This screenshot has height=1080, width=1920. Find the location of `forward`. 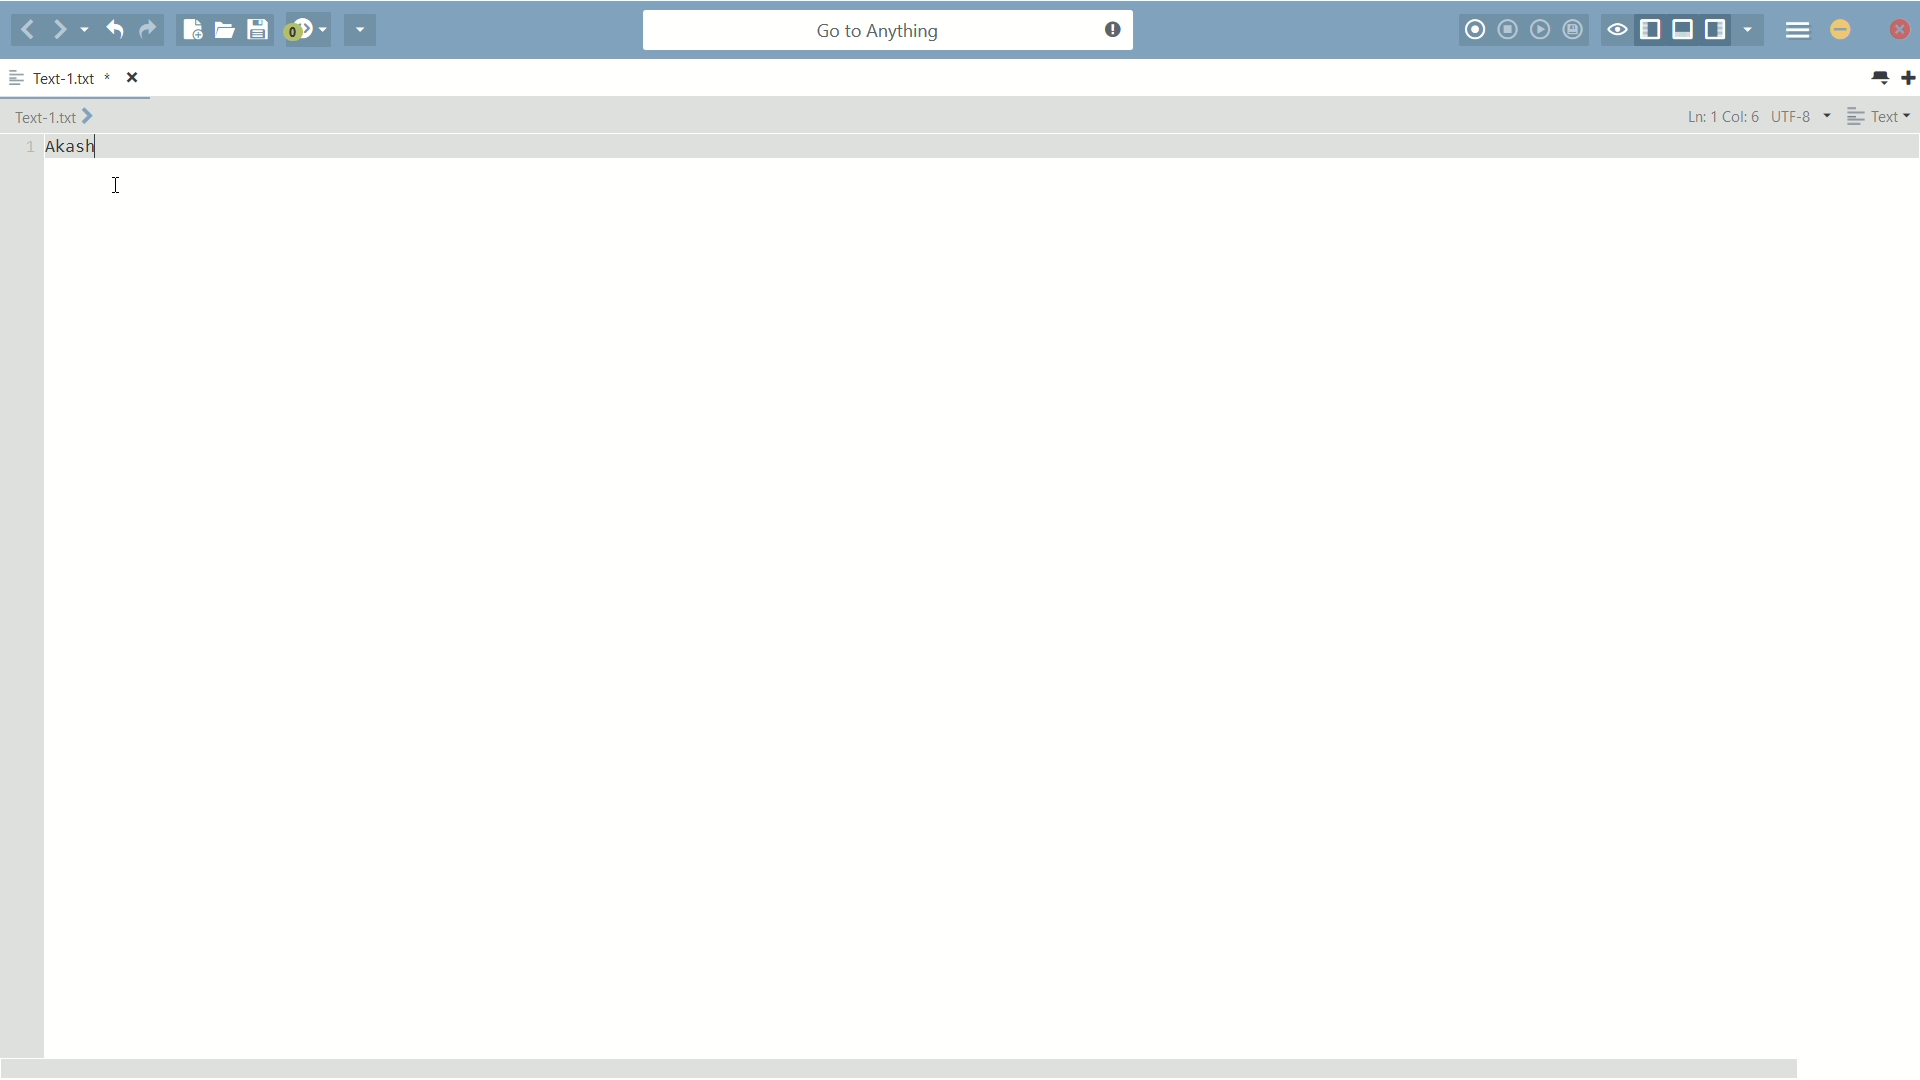

forward is located at coordinates (70, 30).